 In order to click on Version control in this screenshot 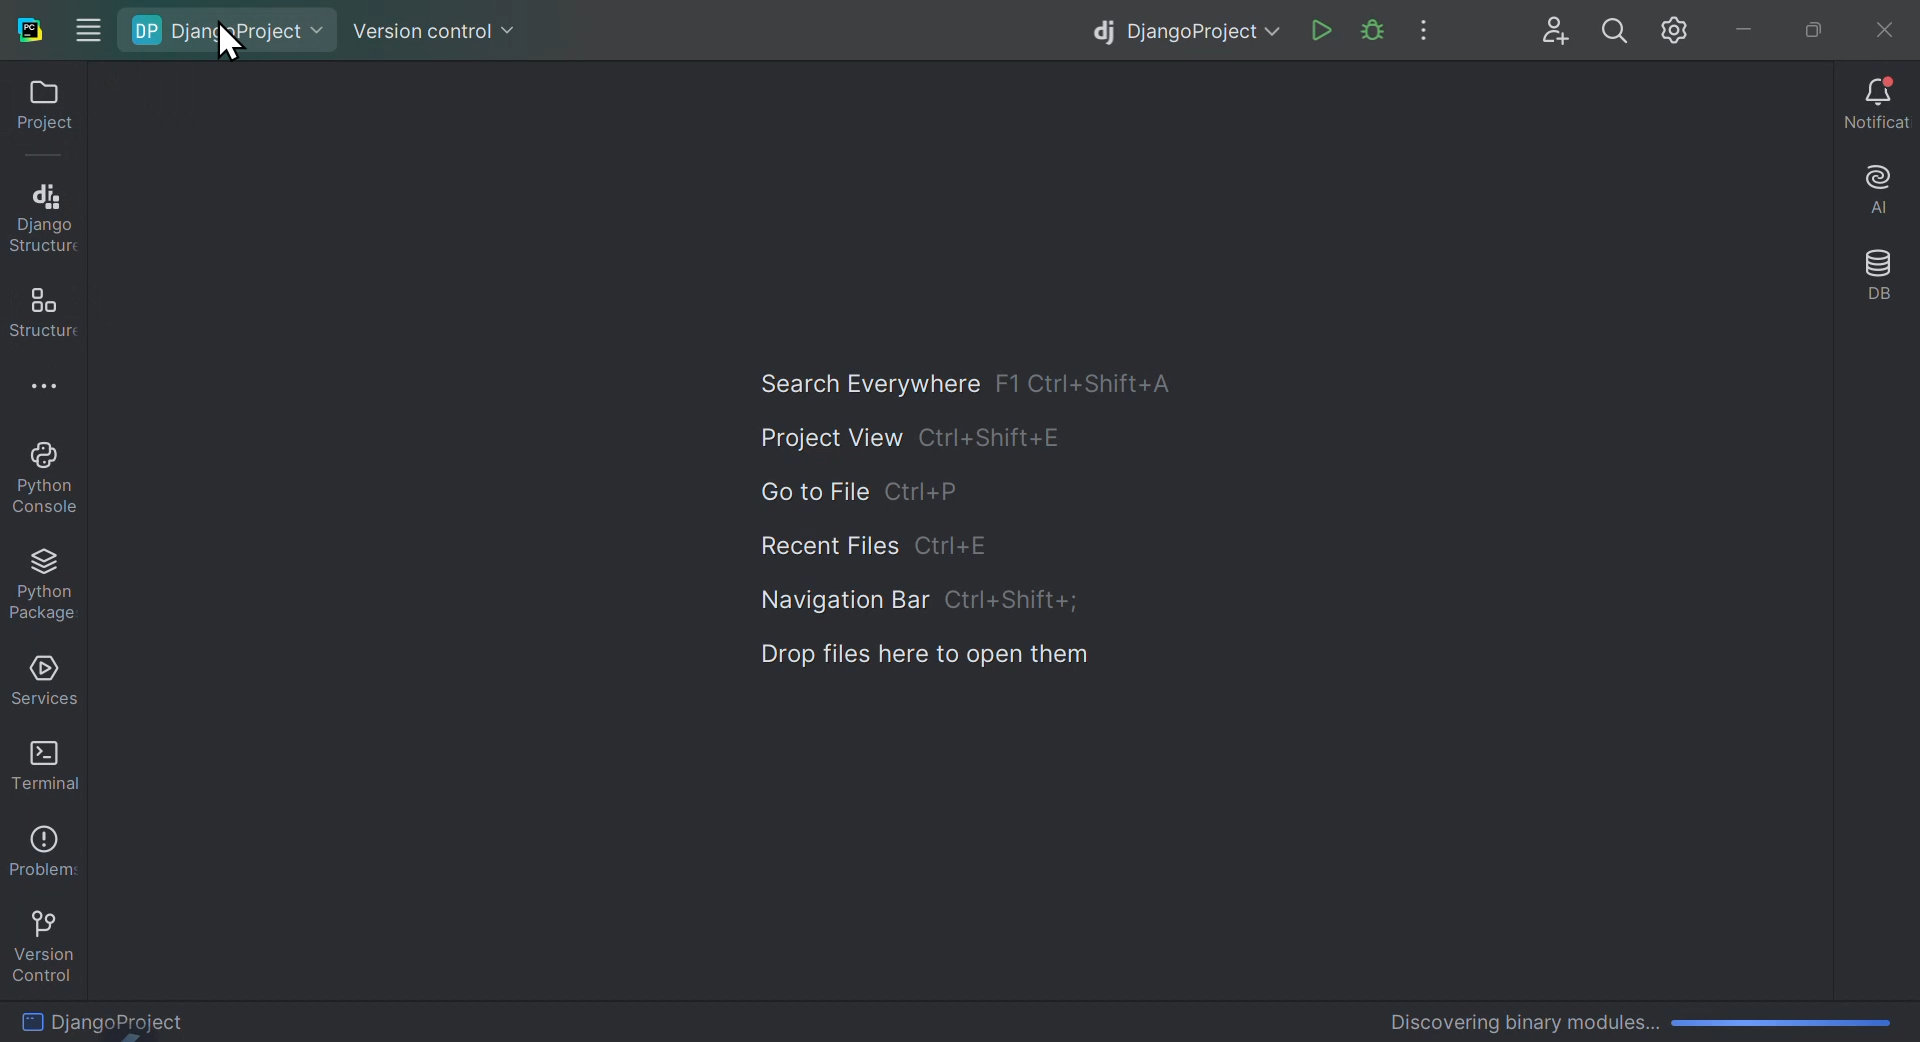, I will do `click(436, 24)`.